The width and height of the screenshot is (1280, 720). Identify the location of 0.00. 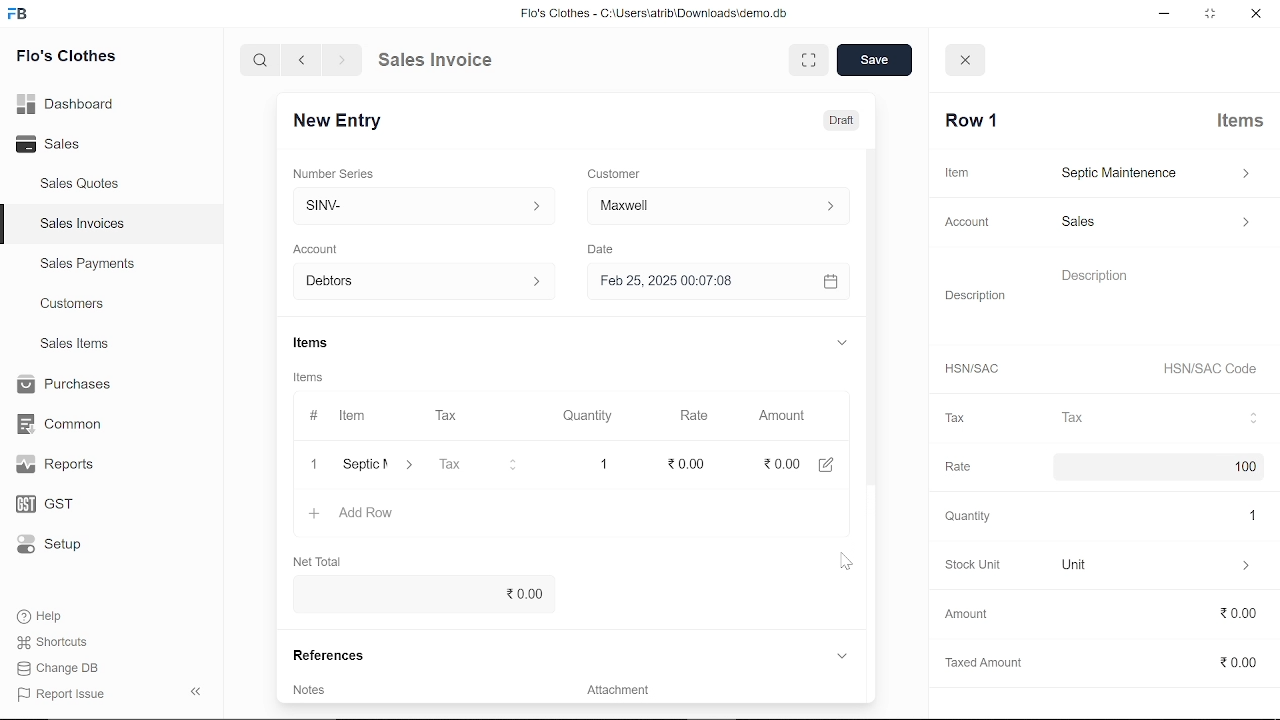
(1230, 664).